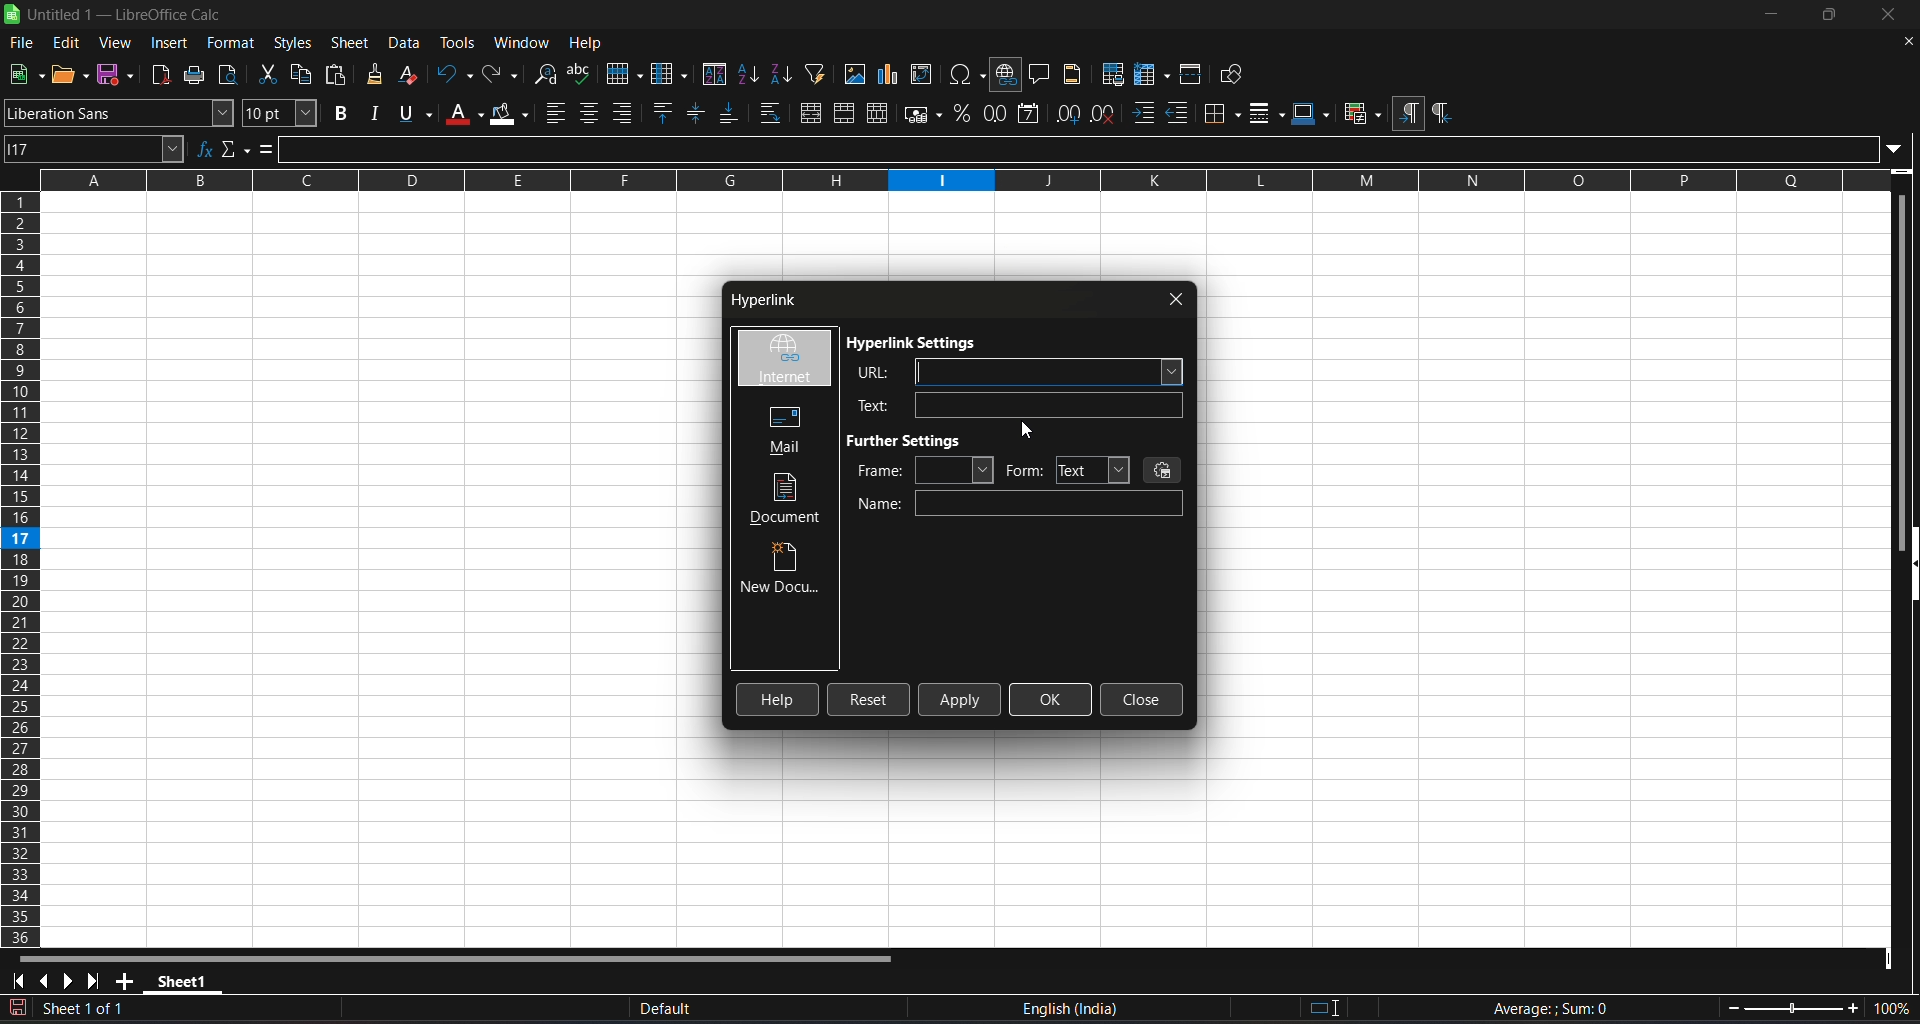  Describe the element at coordinates (1013, 405) in the screenshot. I see `text` at that location.